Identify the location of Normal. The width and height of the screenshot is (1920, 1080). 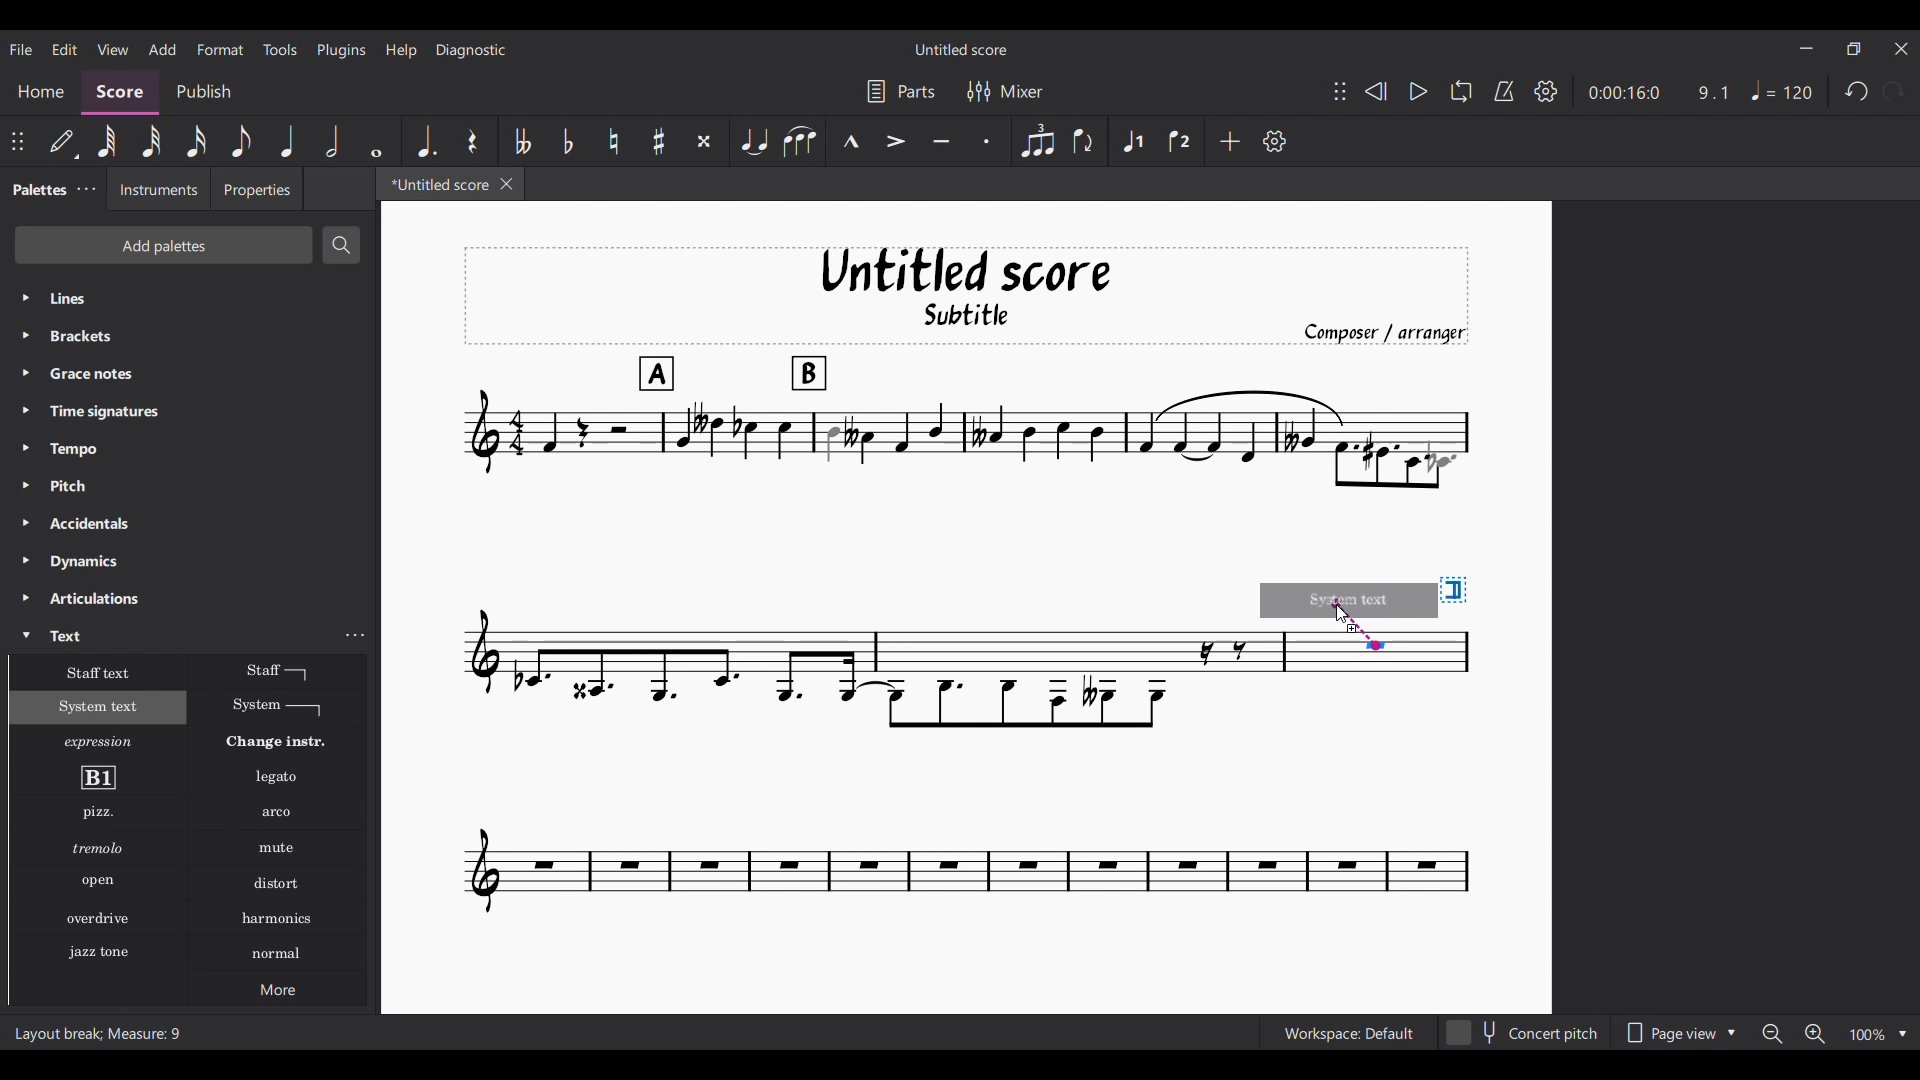
(277, 953).